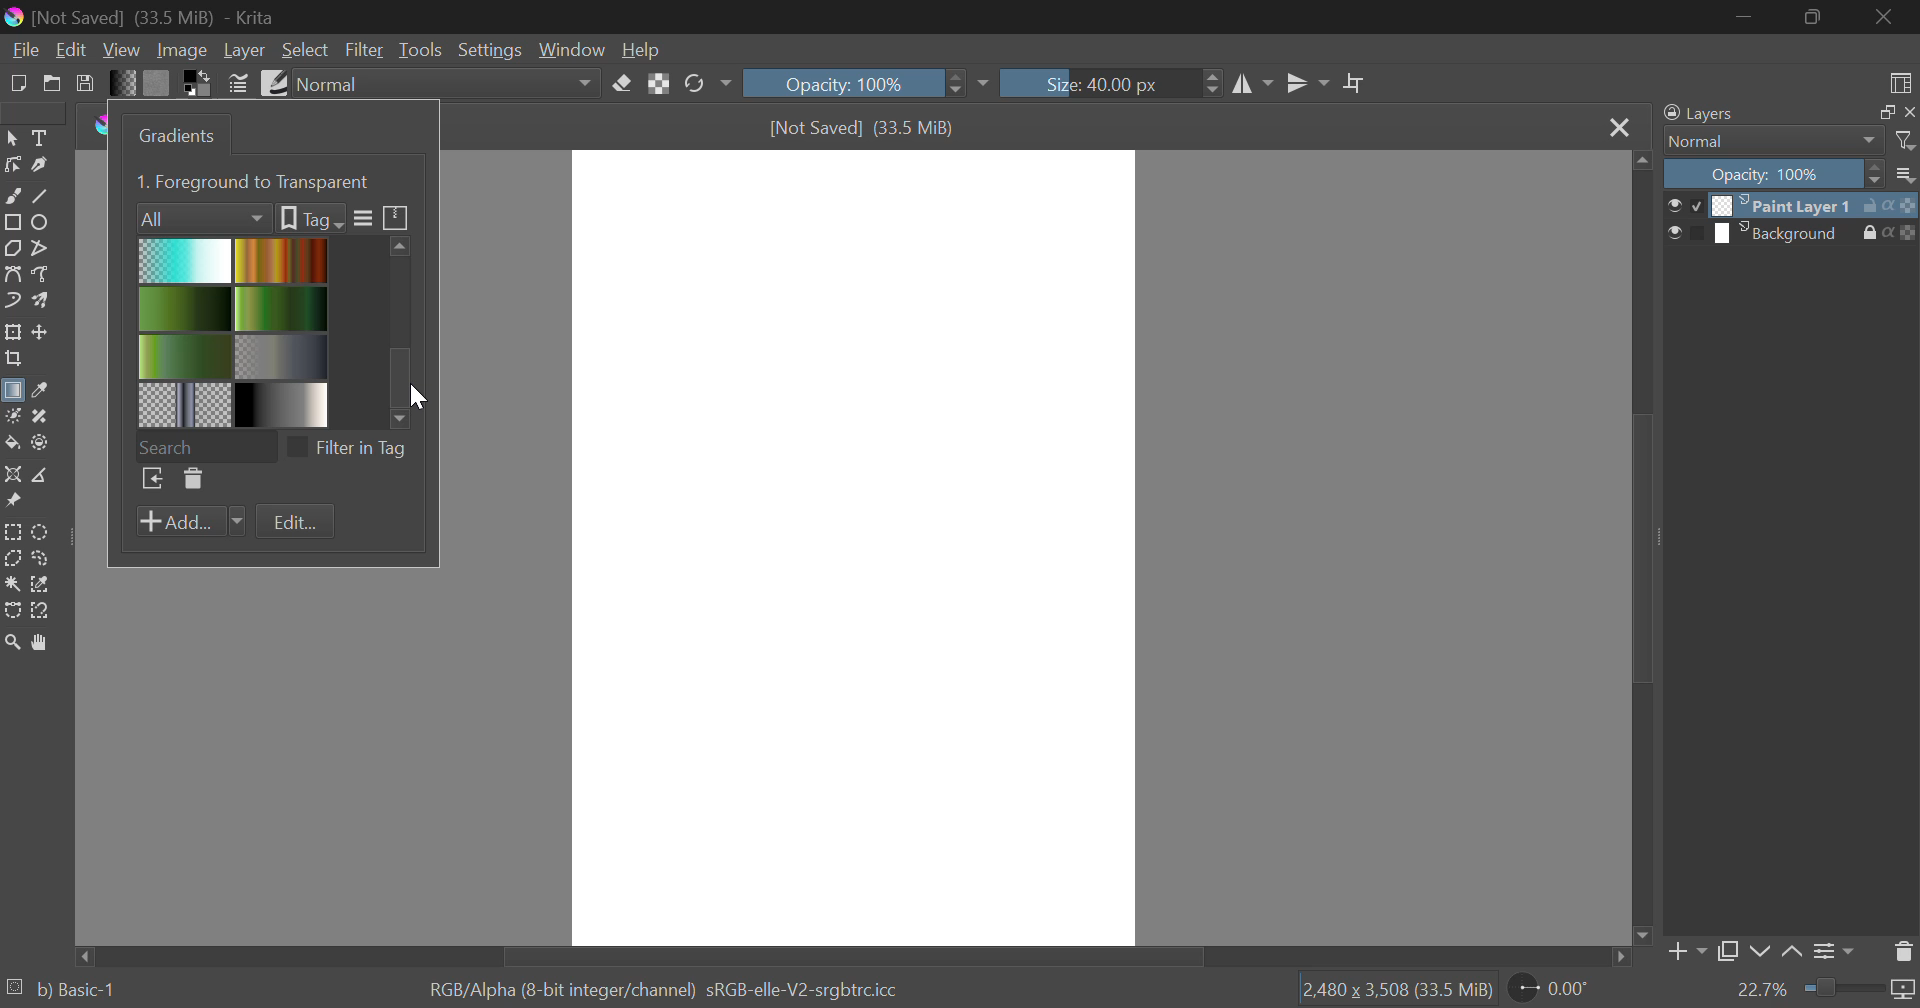  Describe the element at coordinates (278, 259) in the screenshot. I see `Gradient 2` at that location.